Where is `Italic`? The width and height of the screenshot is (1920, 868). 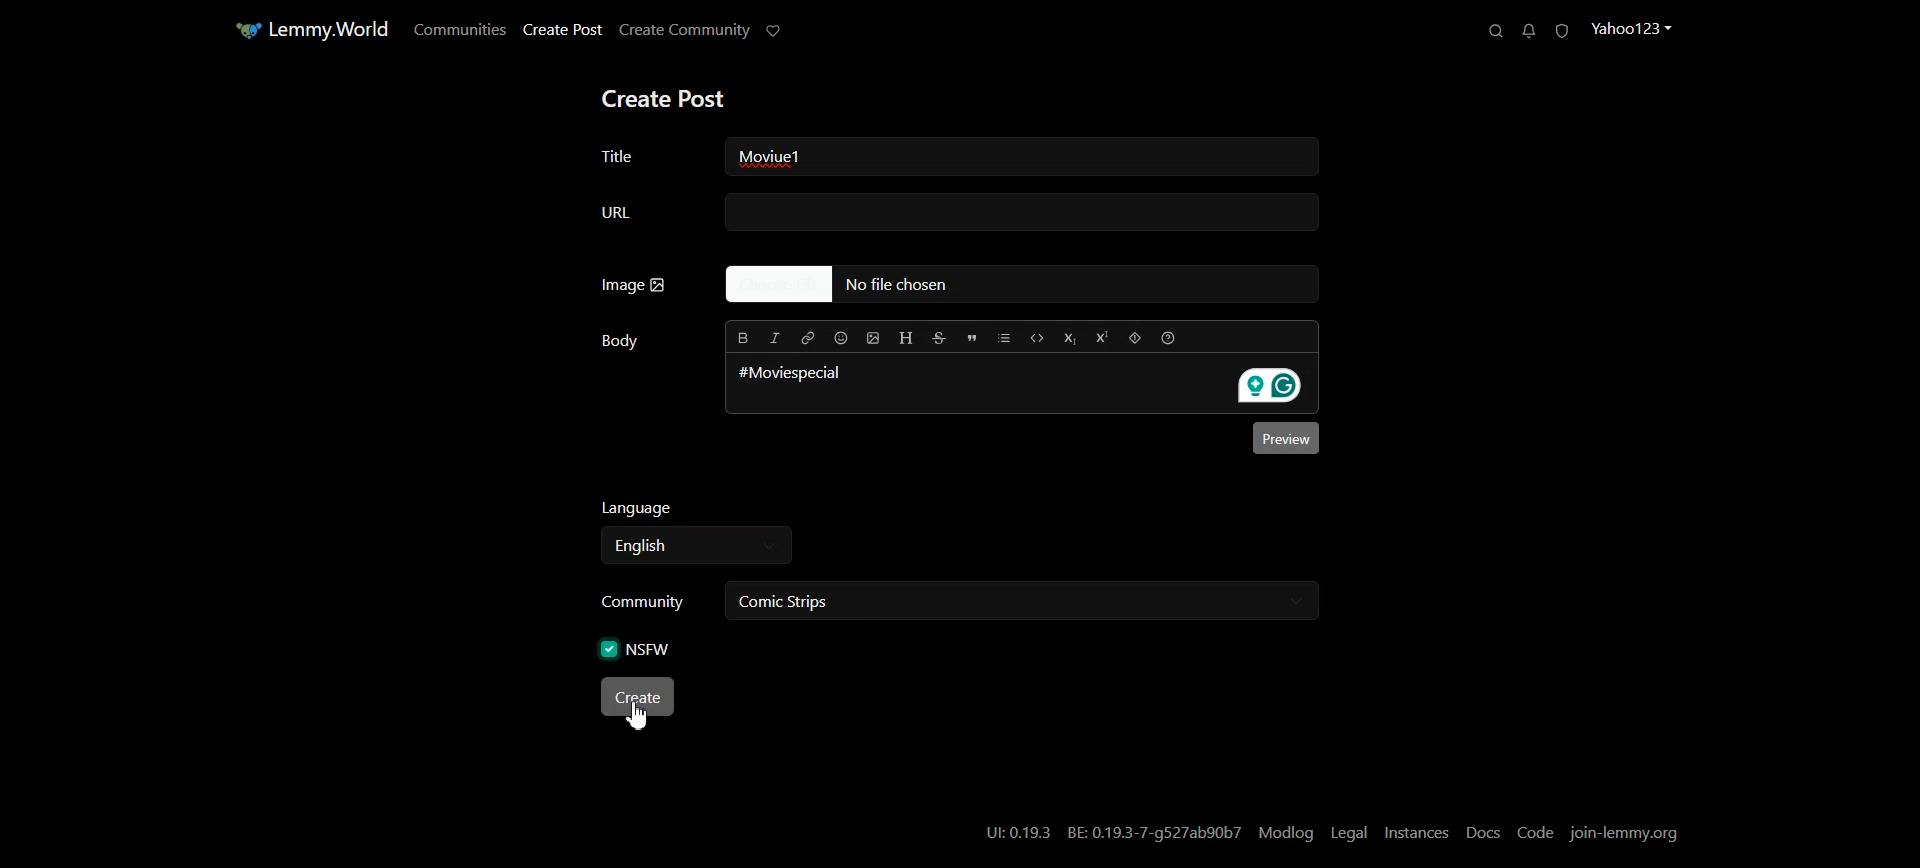 Italic is located at coordinates (777, 340).